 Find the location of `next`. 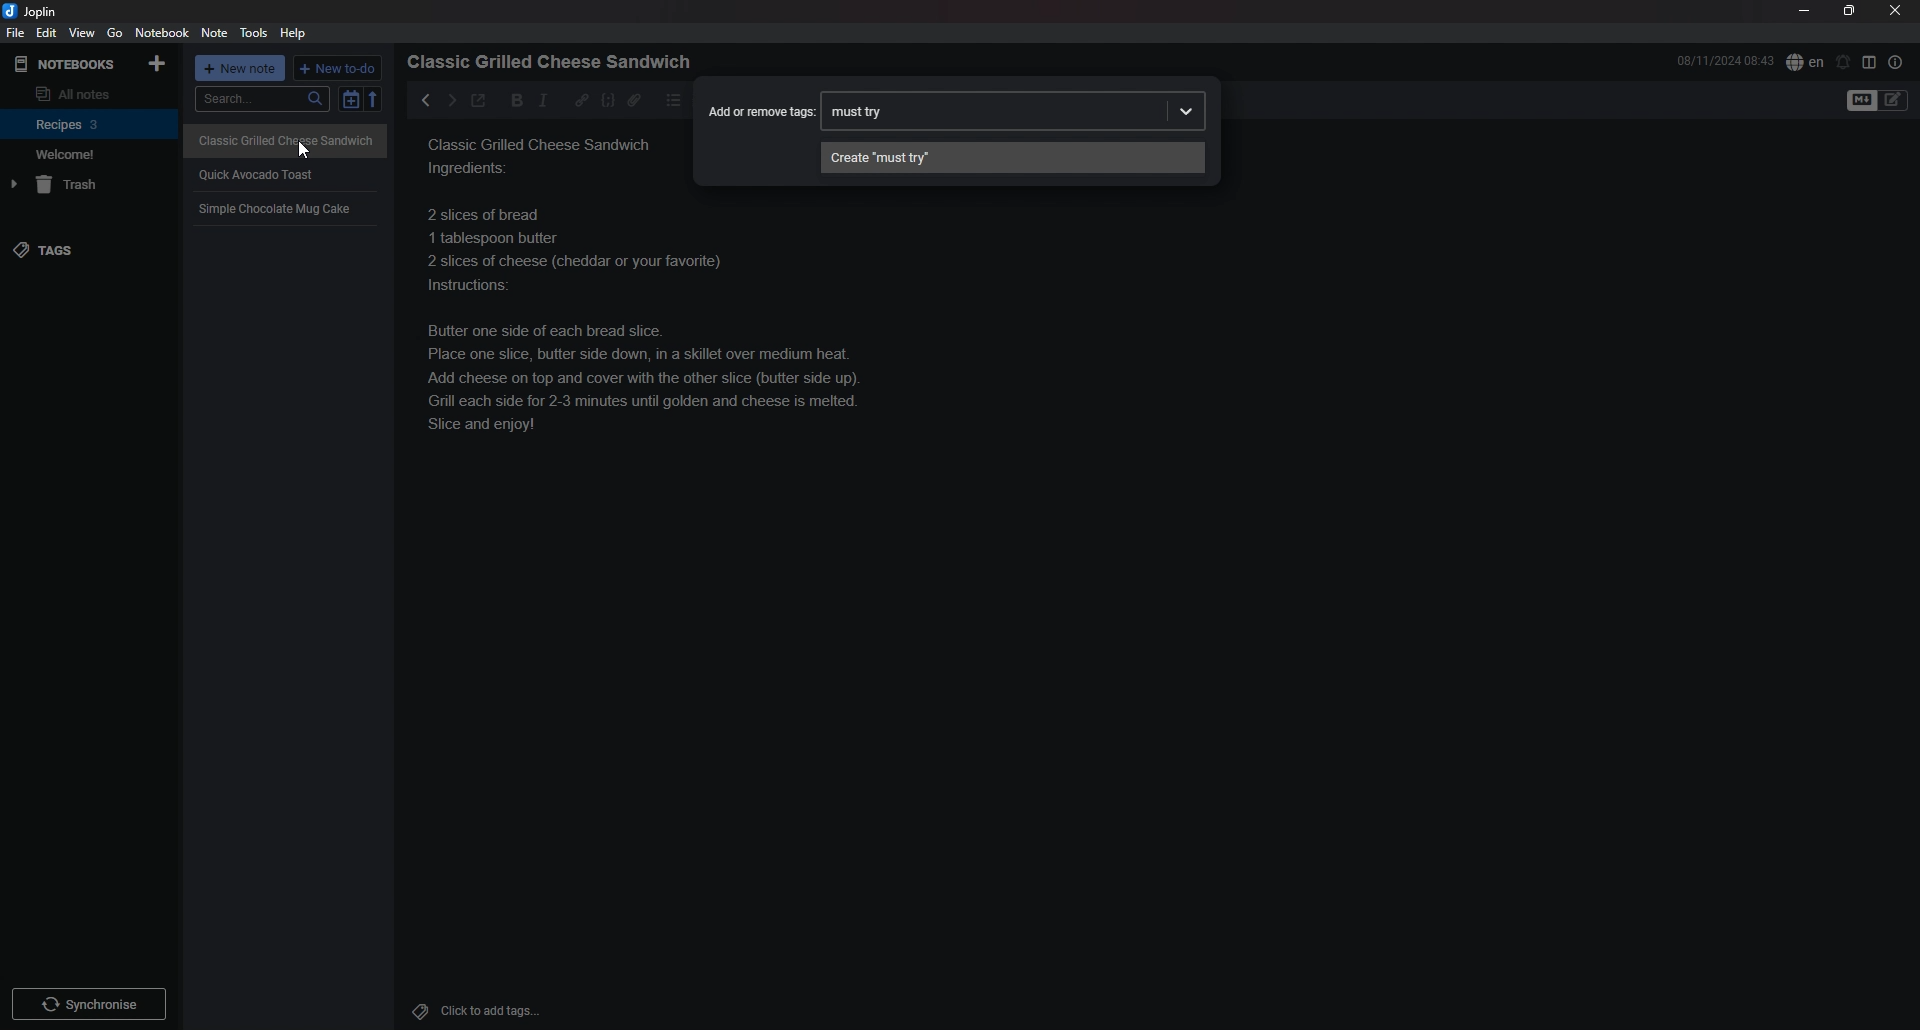

next is located at coordinates (450, 100).